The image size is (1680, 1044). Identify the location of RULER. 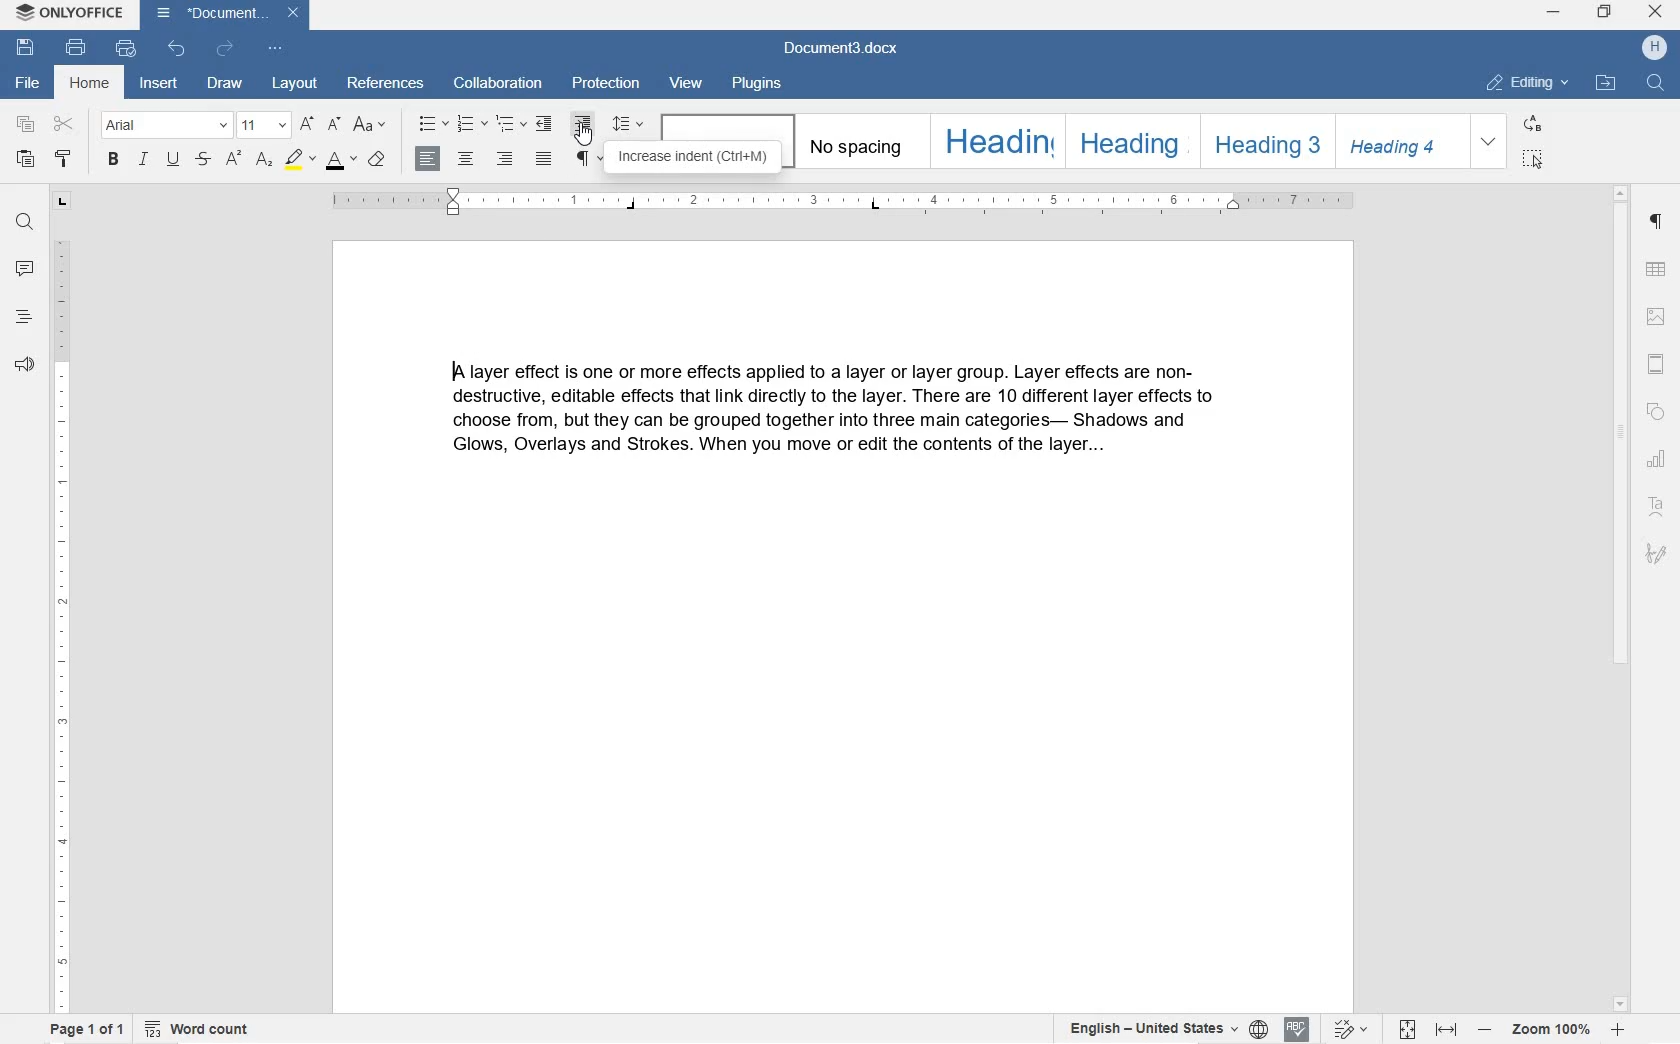
(842, 205).